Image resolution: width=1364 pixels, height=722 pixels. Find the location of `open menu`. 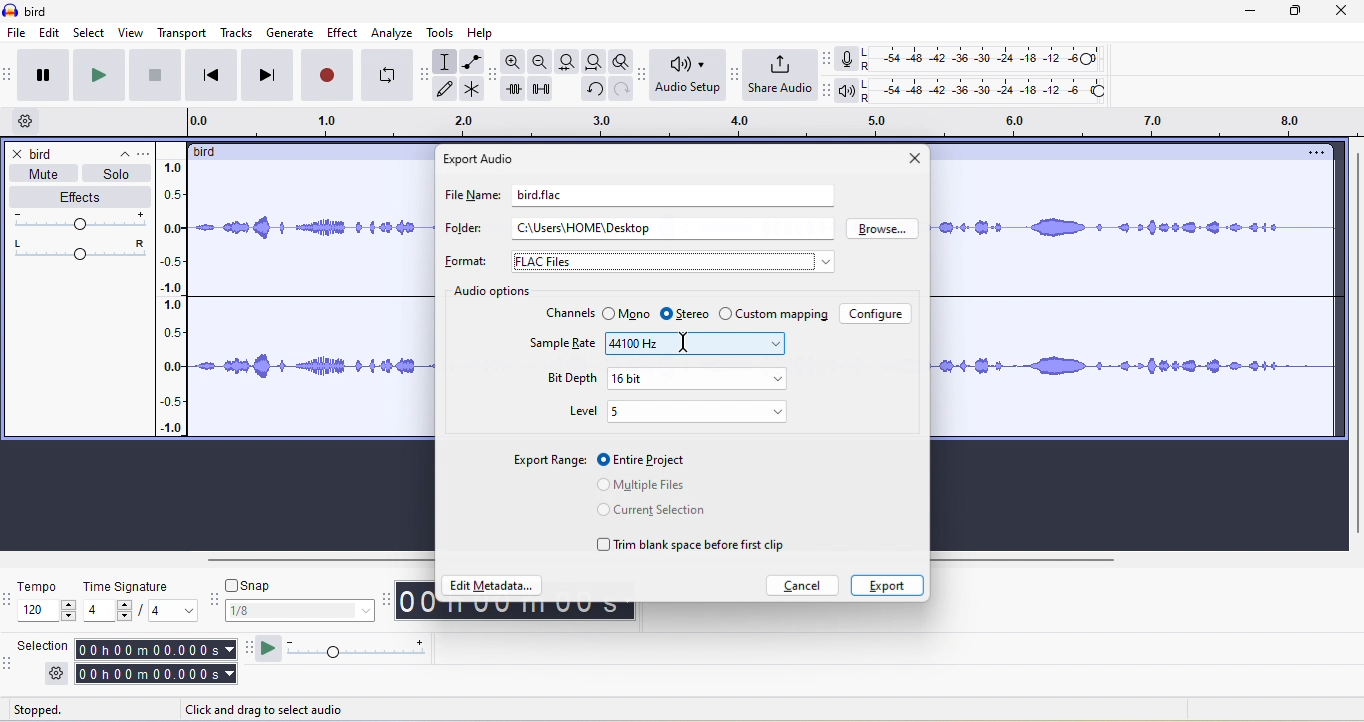

open menu is located at coordinates (148, 152).